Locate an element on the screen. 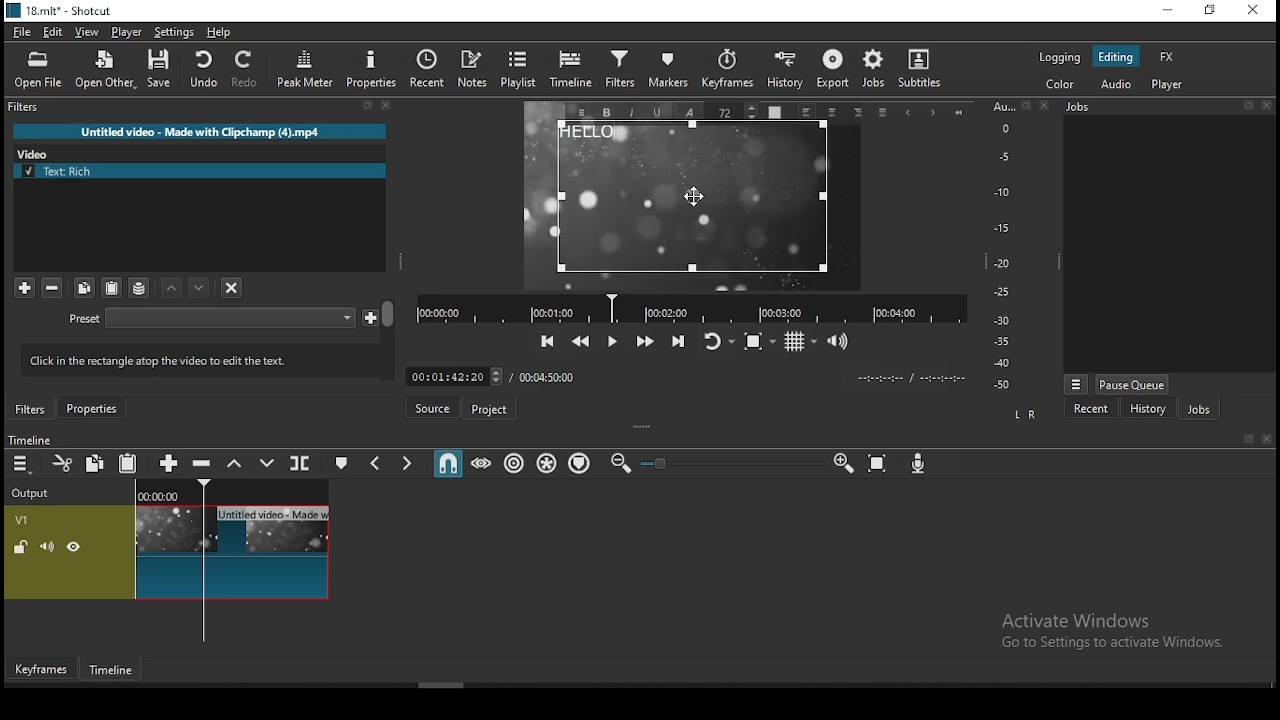 Image resolution: width=1280 pixels, height=720 pixels. history is located at coordinates (1147, 408).